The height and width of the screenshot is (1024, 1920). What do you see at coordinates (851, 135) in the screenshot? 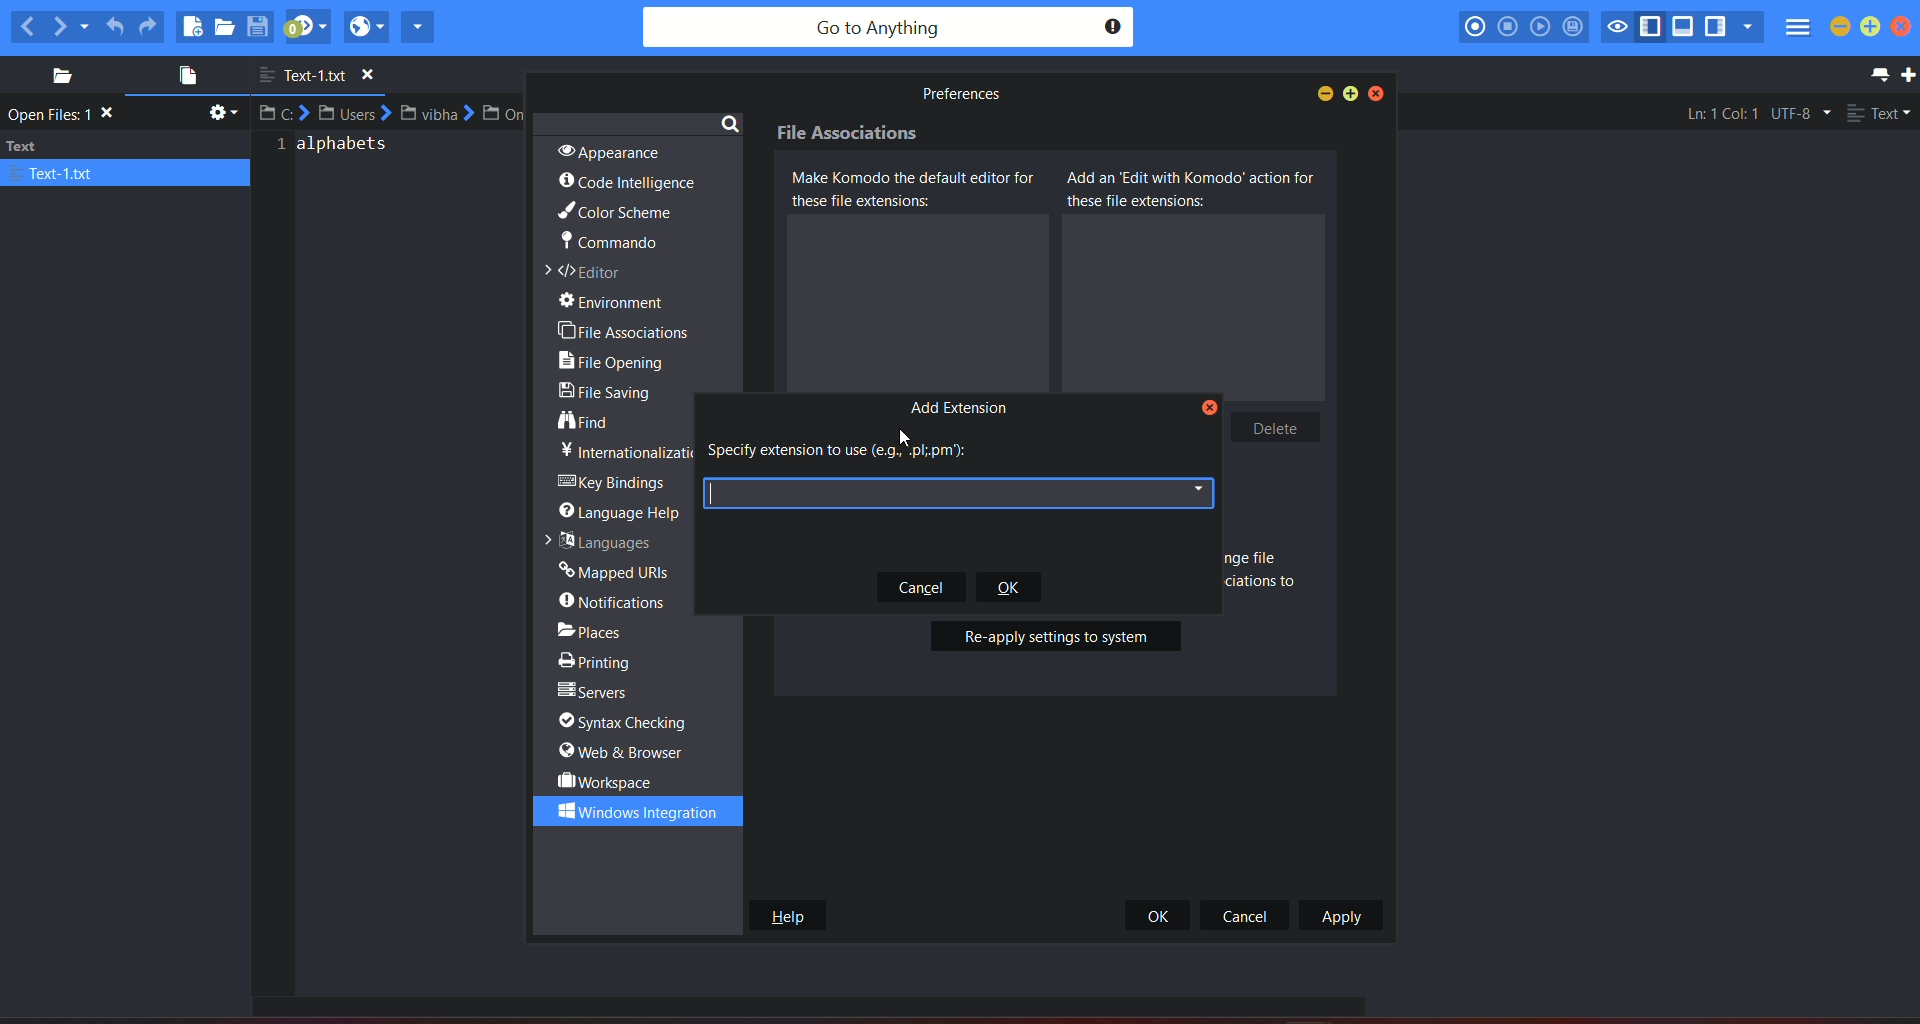
I see `File associations` at bounding box center [851, 135].